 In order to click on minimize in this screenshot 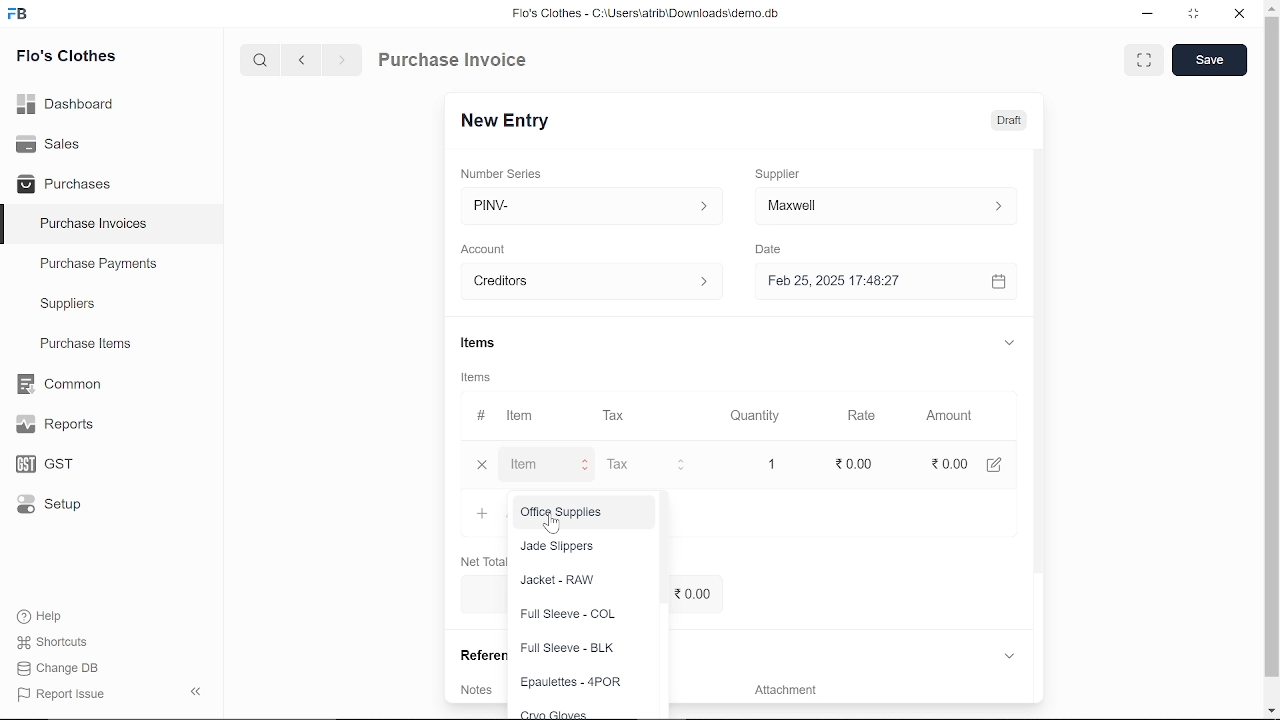, I will do `click(1146, 15)`.